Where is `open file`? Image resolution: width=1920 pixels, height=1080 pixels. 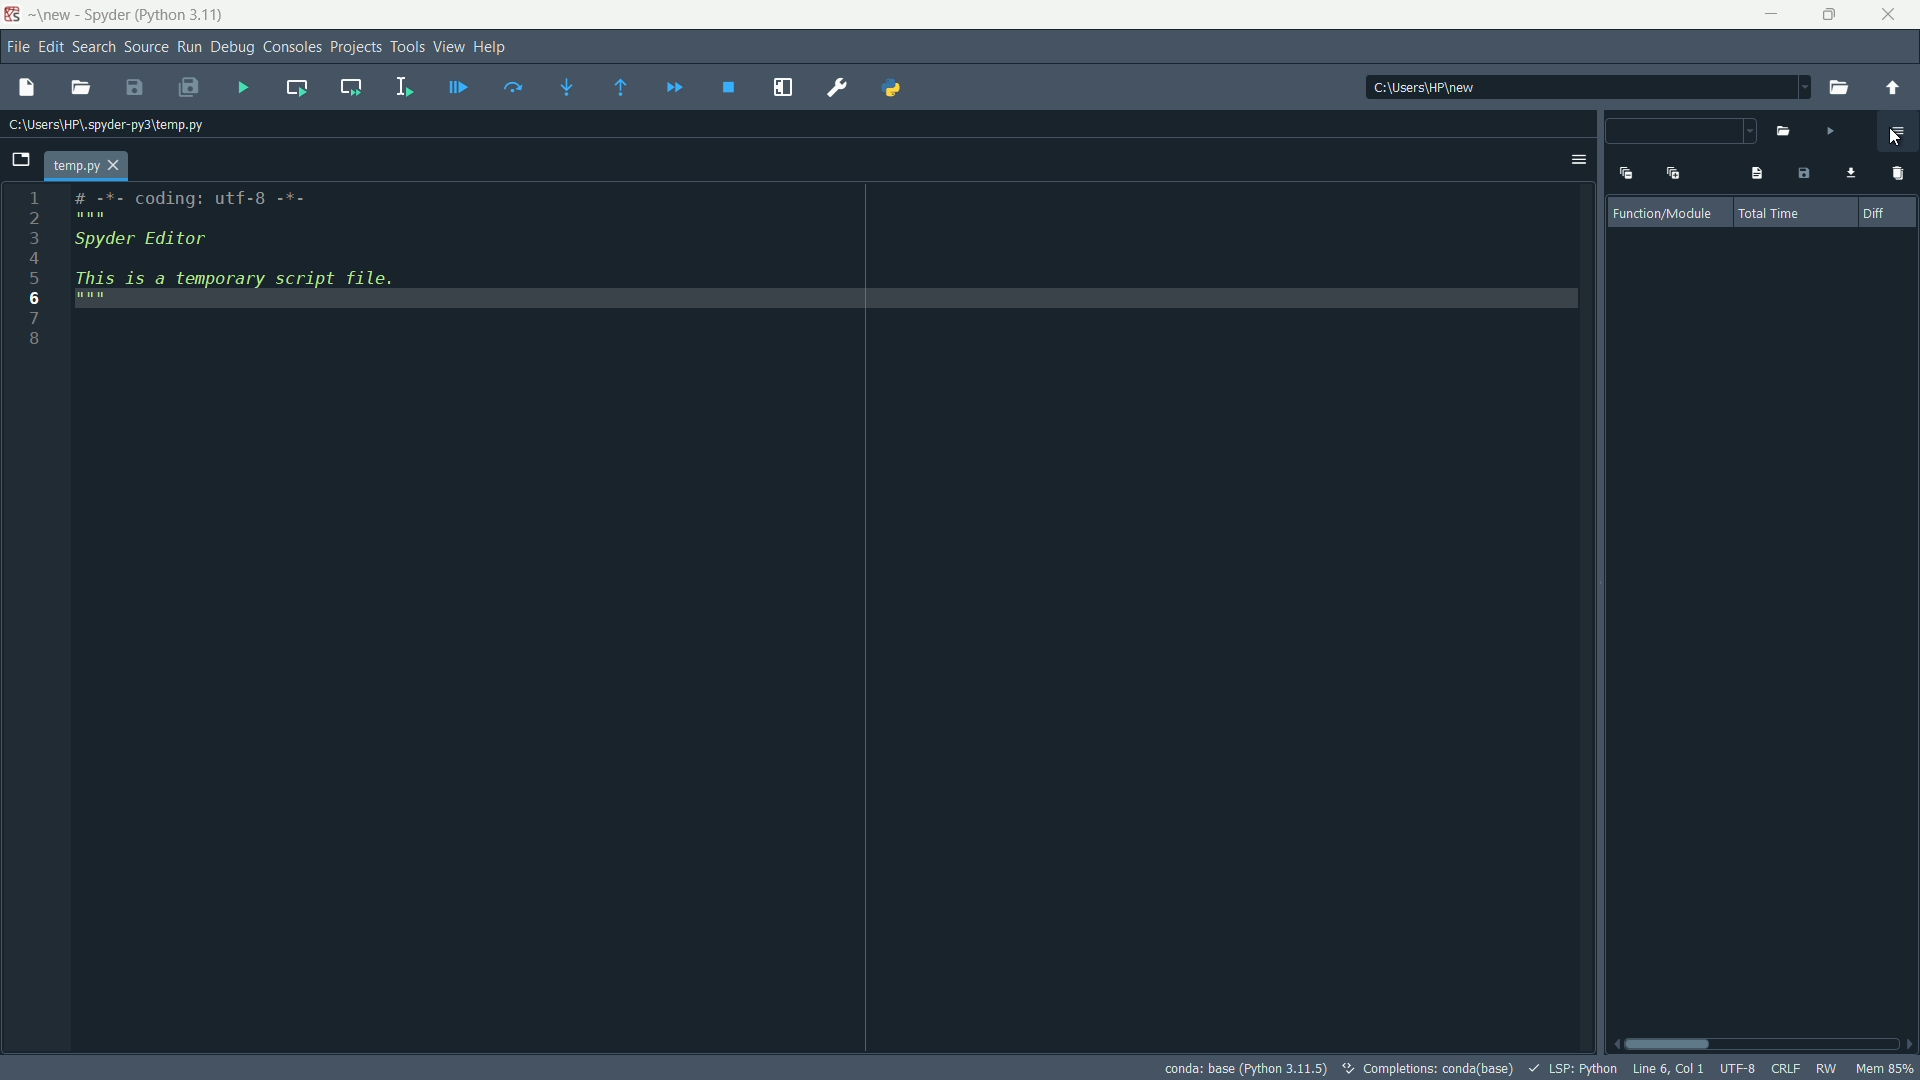
open file is located at coordinates (1839, 88).